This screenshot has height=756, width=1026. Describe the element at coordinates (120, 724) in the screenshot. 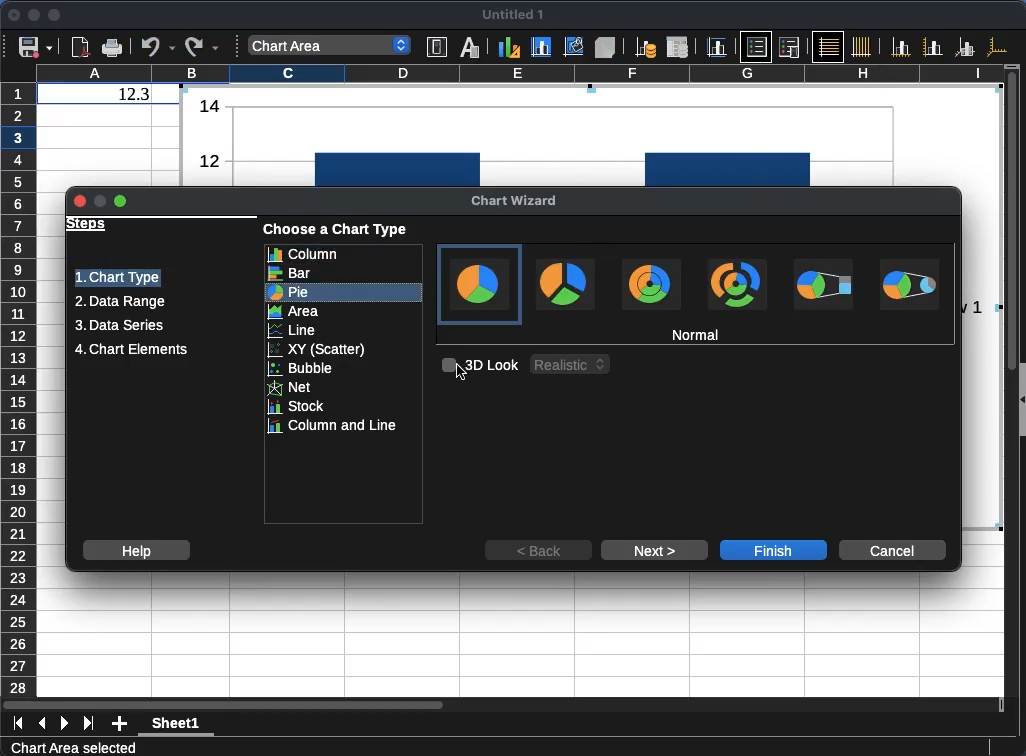

I see `add` at that location.